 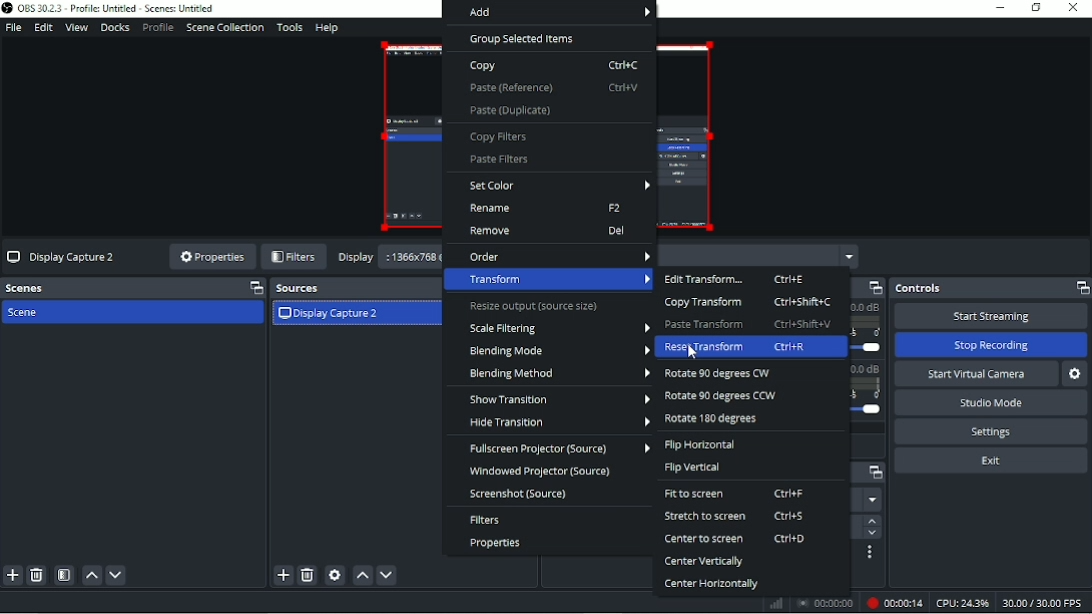 I want to click on Filters, so click(x=486, y=520).